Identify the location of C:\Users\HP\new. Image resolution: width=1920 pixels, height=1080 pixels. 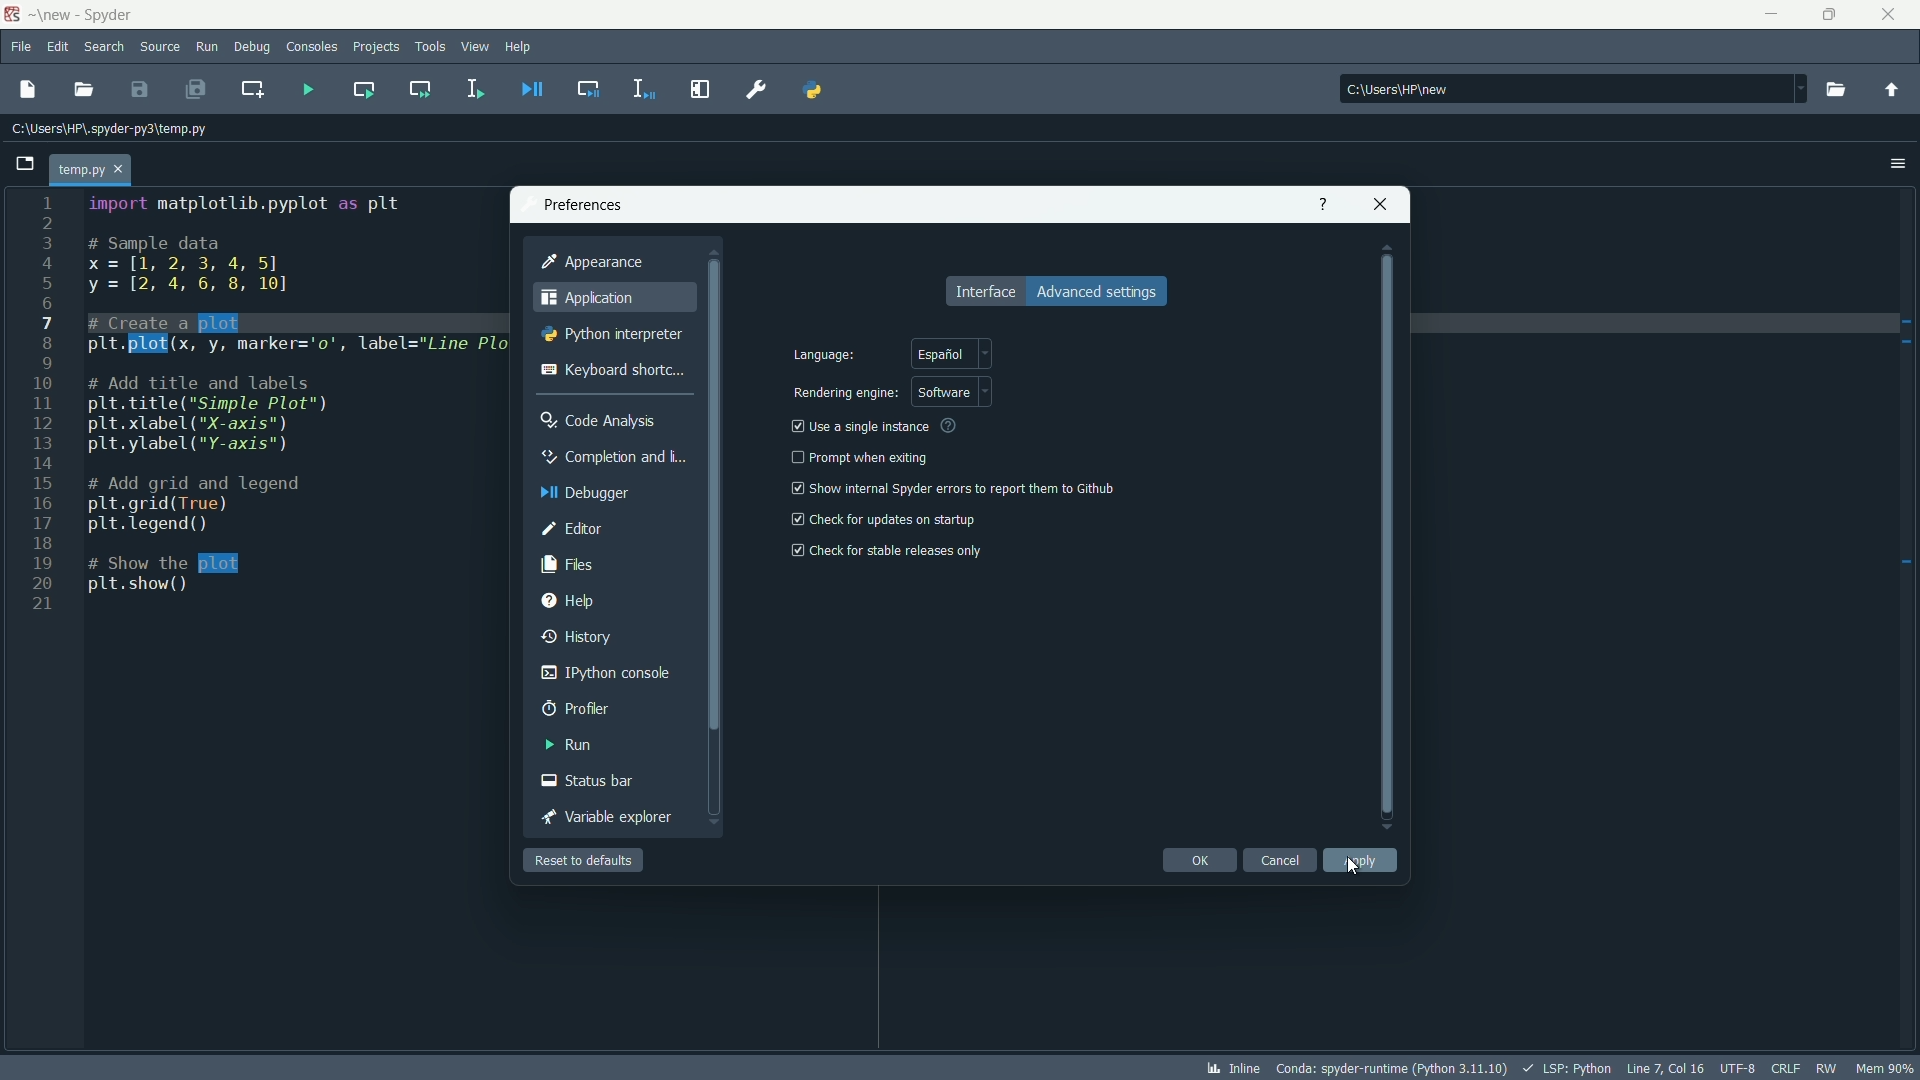
(1395, 88).